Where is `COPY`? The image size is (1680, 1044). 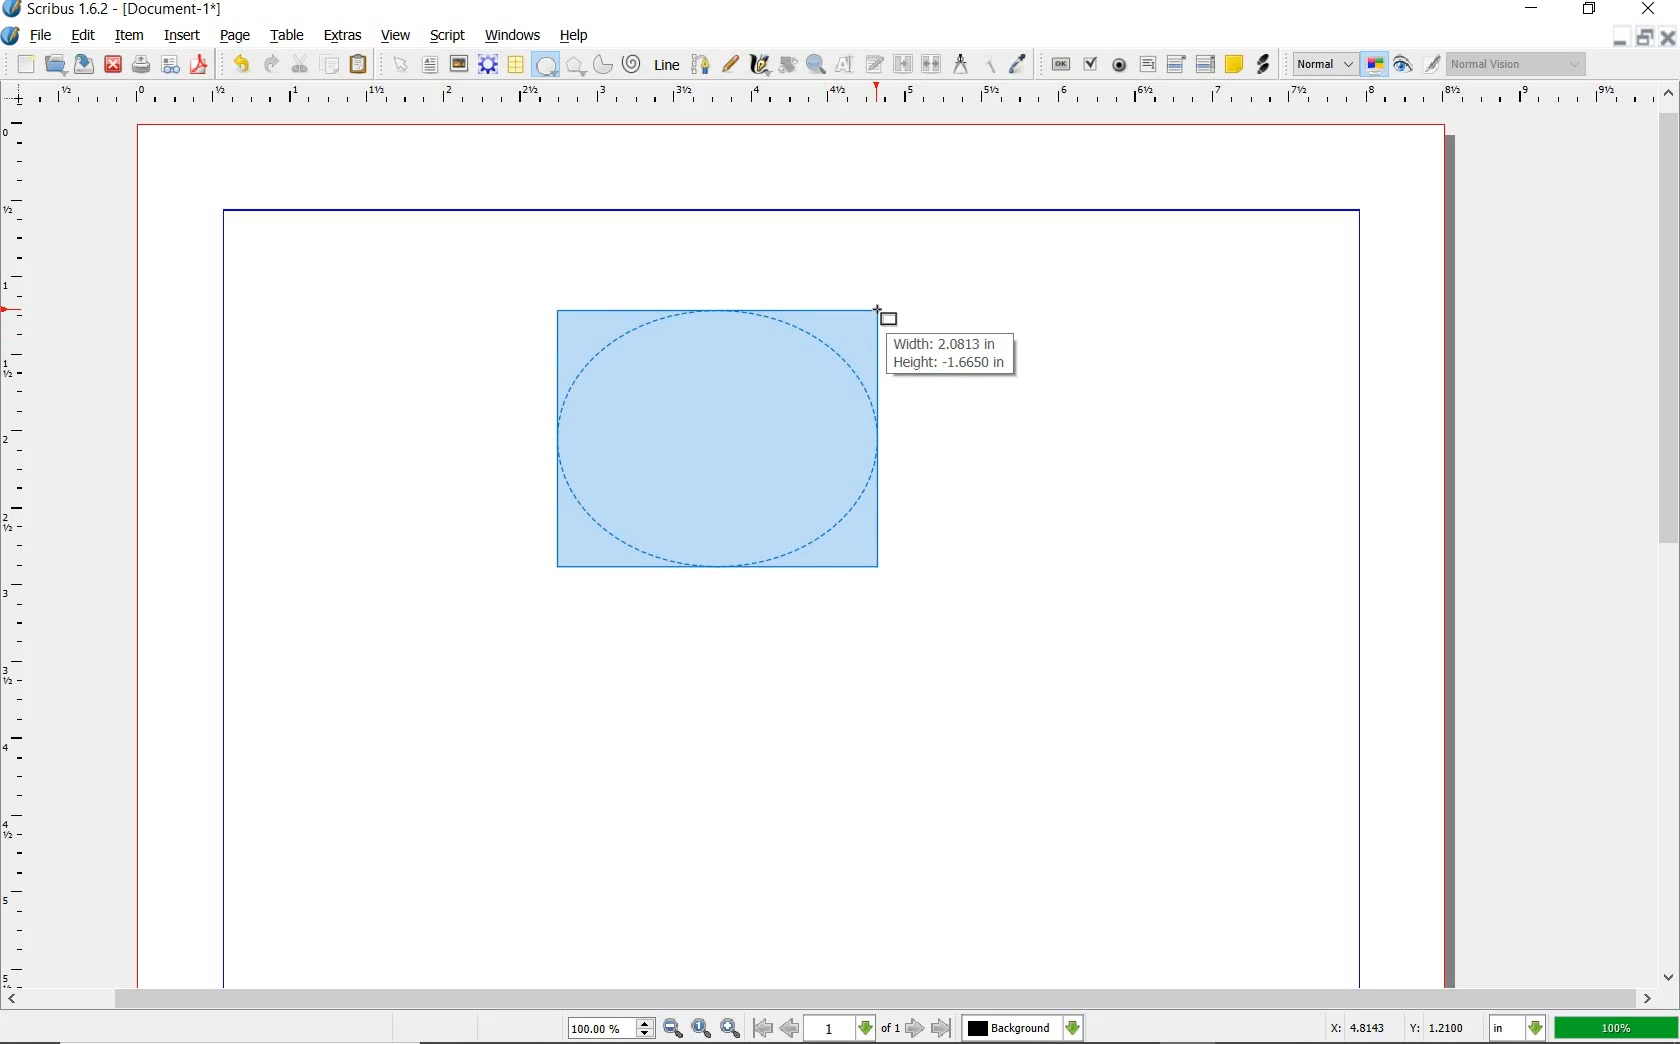
COPY is located at coordinates (332, 65).